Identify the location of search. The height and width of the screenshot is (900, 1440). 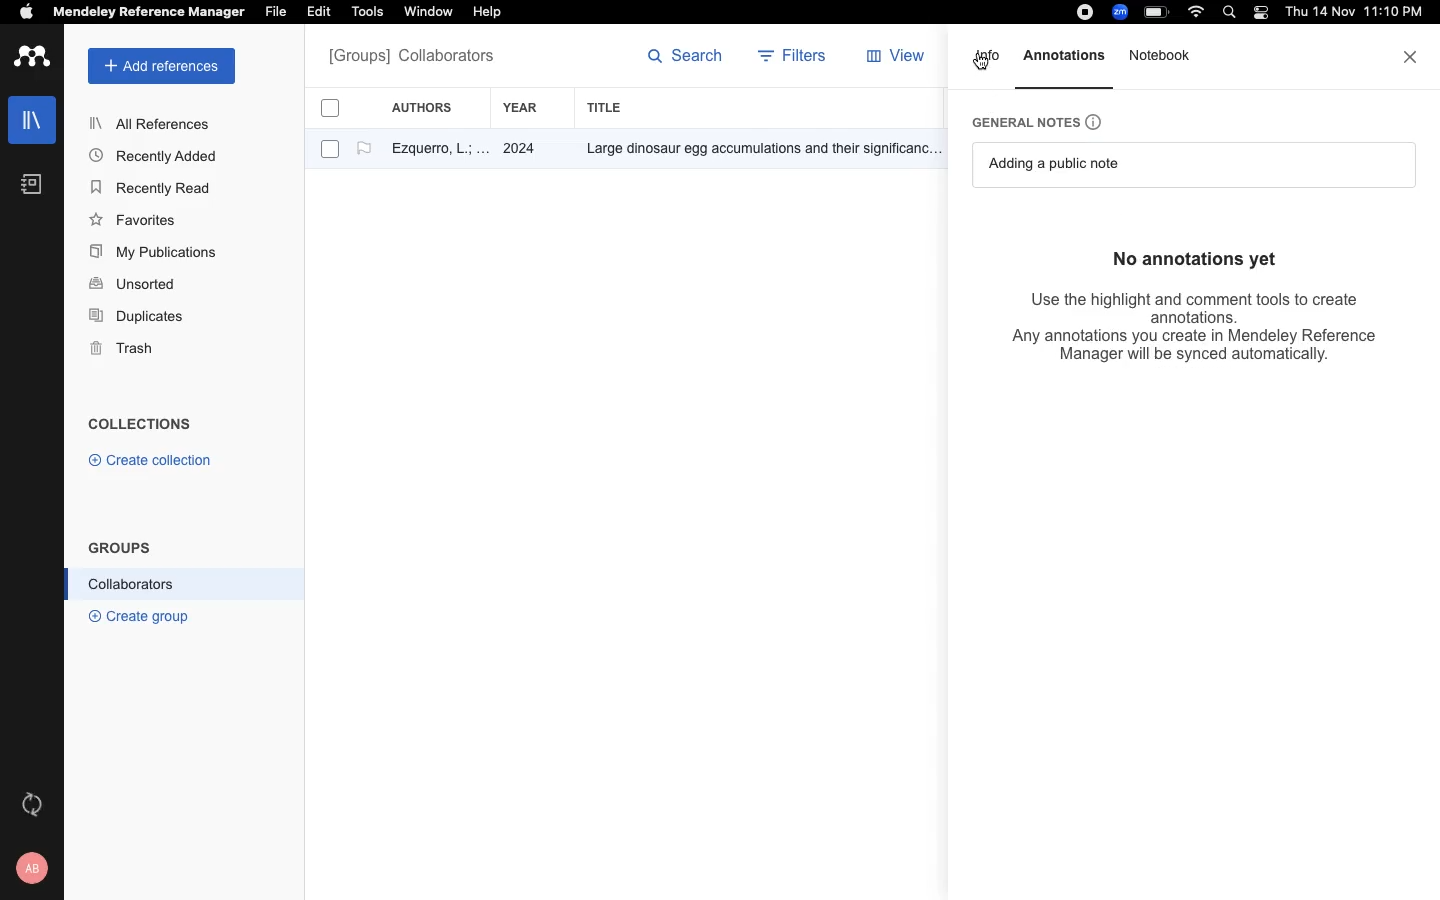
(686, 60).